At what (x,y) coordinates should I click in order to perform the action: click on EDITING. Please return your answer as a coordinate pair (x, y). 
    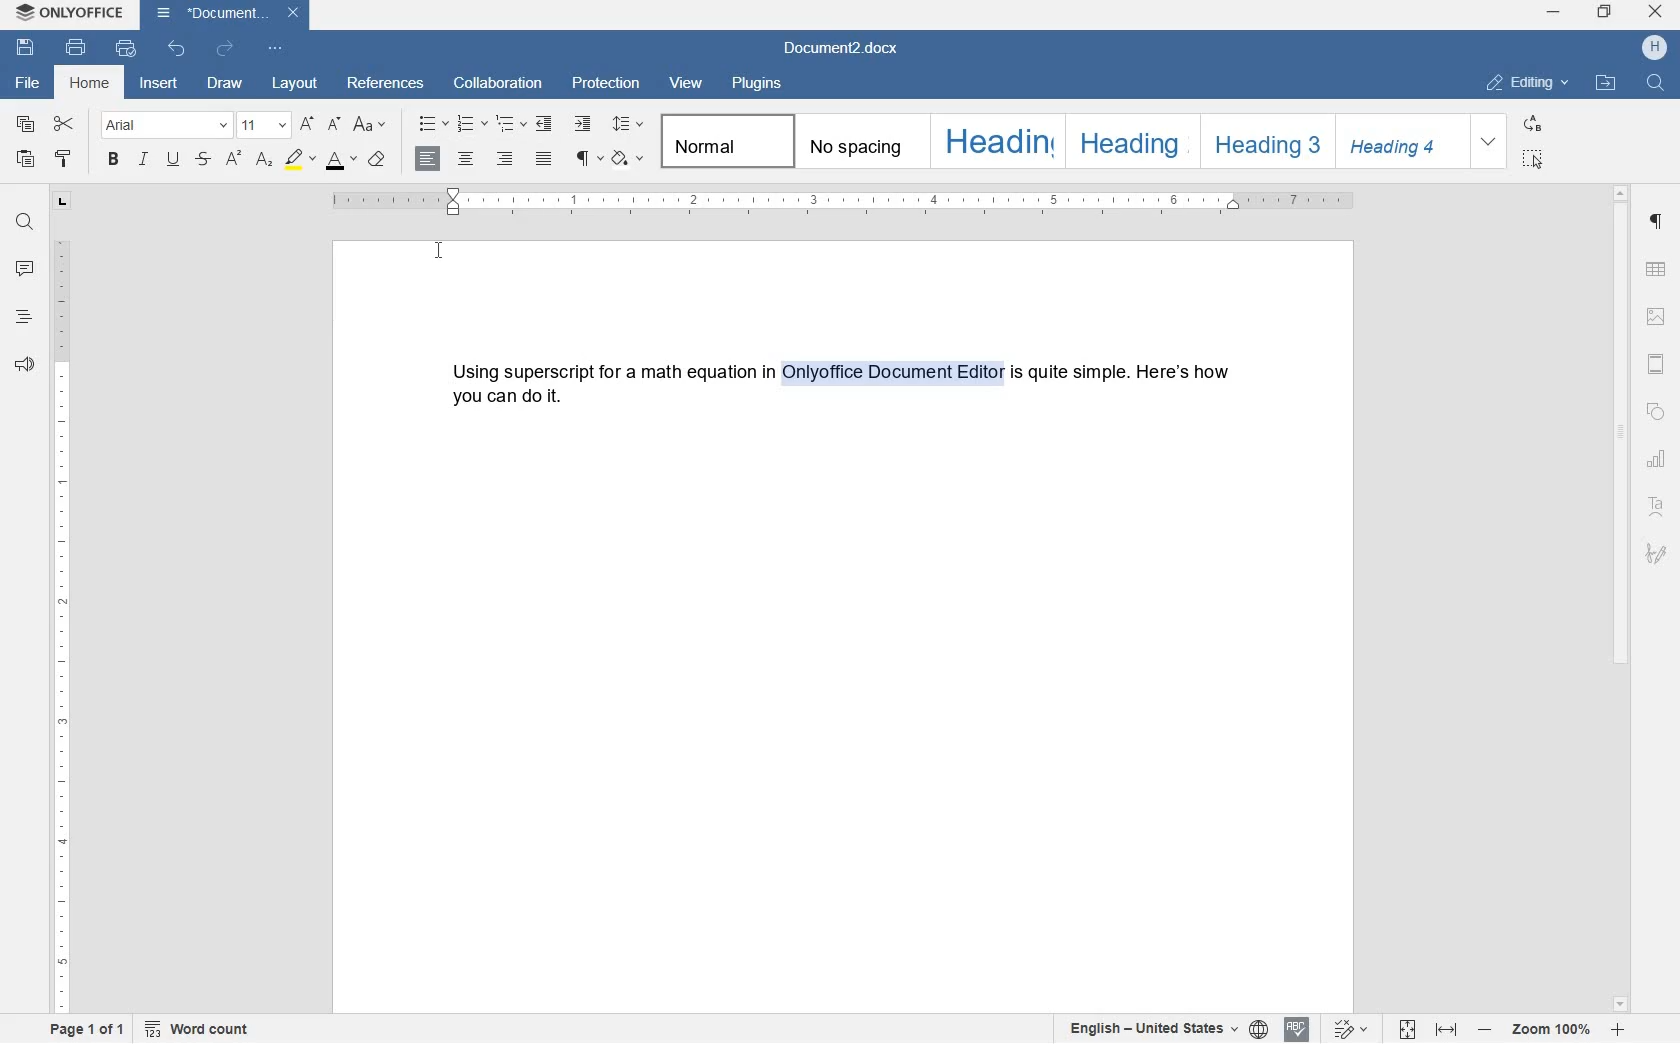
    Looking at the image, I should click on (1530, 84).